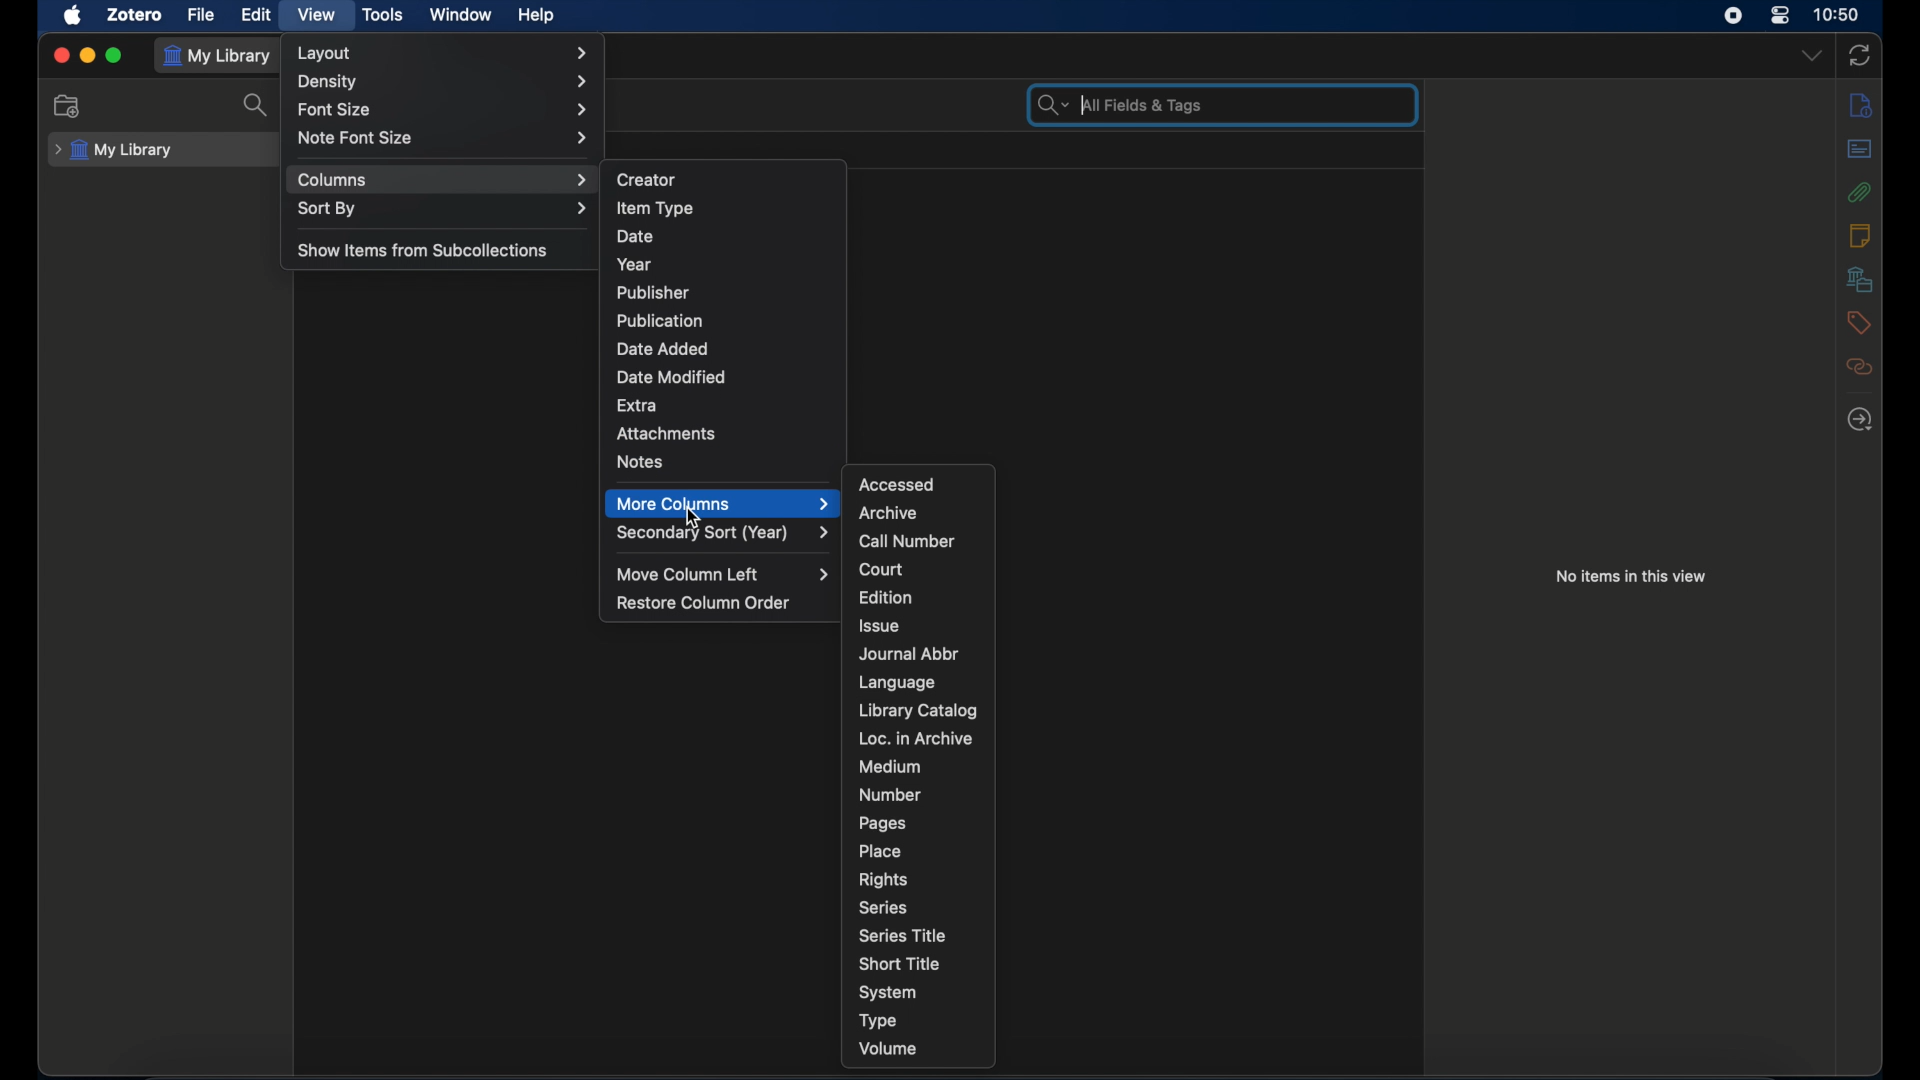  Describe the element at coordinates (257, 15) in the screenshot. I see `edit` at that location.